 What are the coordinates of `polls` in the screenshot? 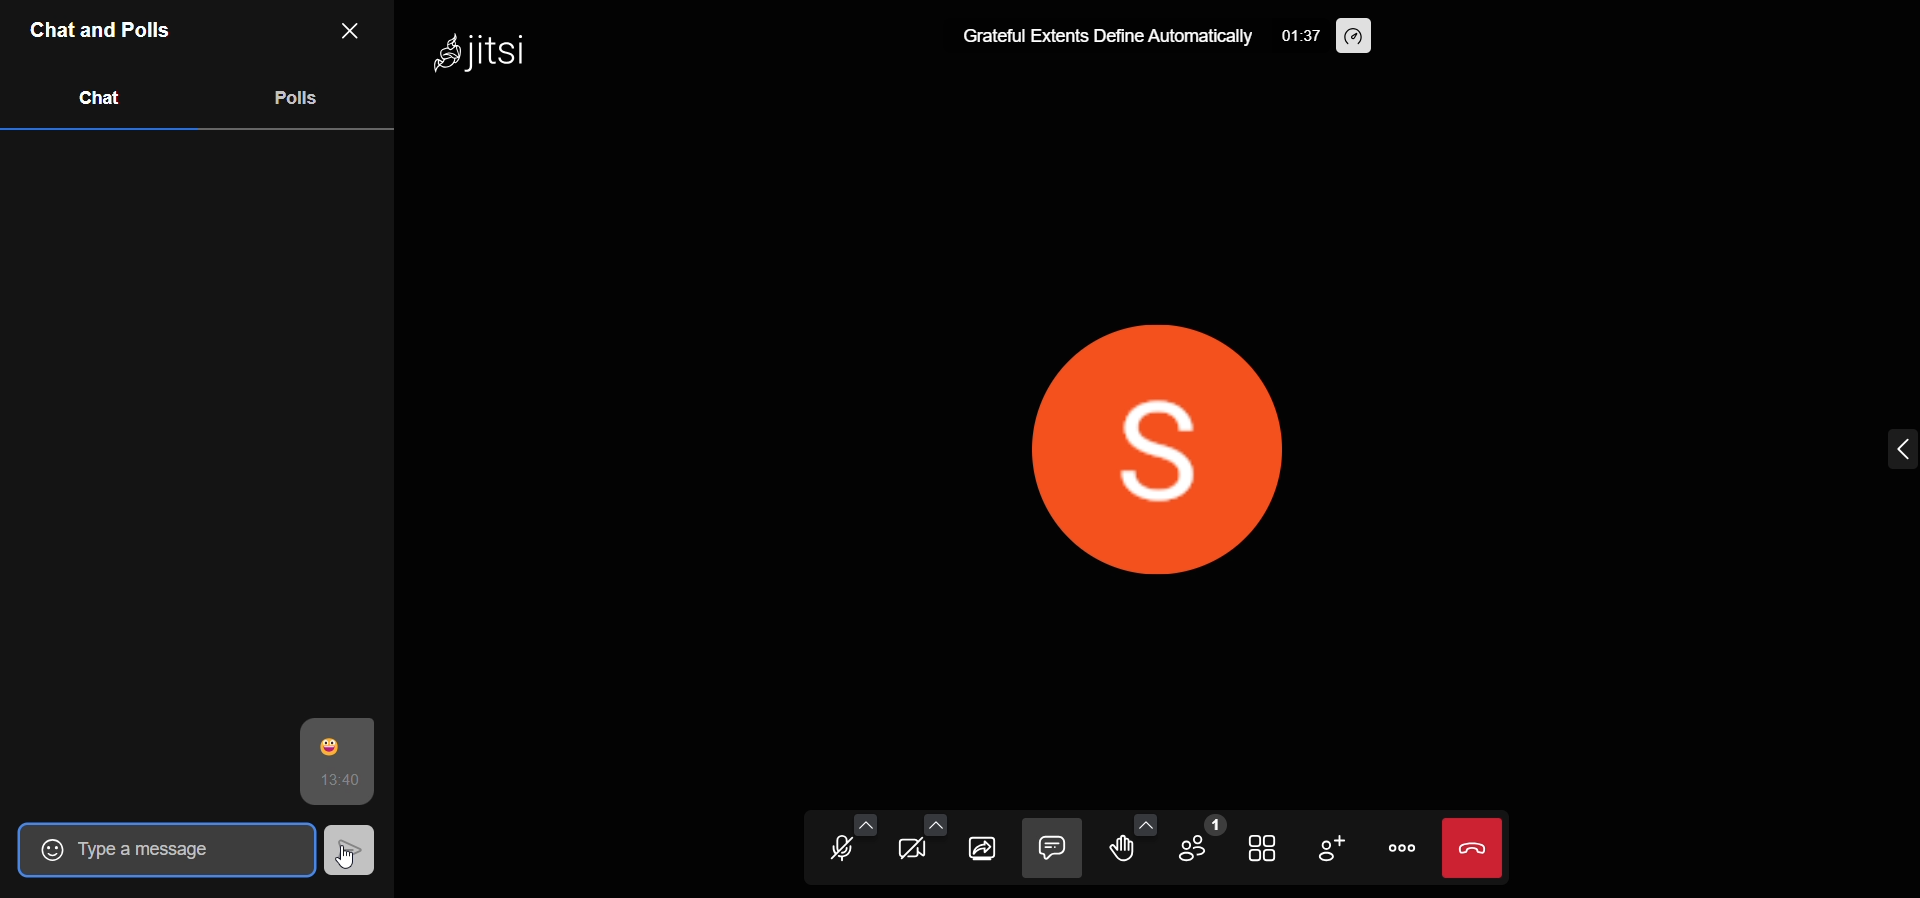 It's located at (298, 99).